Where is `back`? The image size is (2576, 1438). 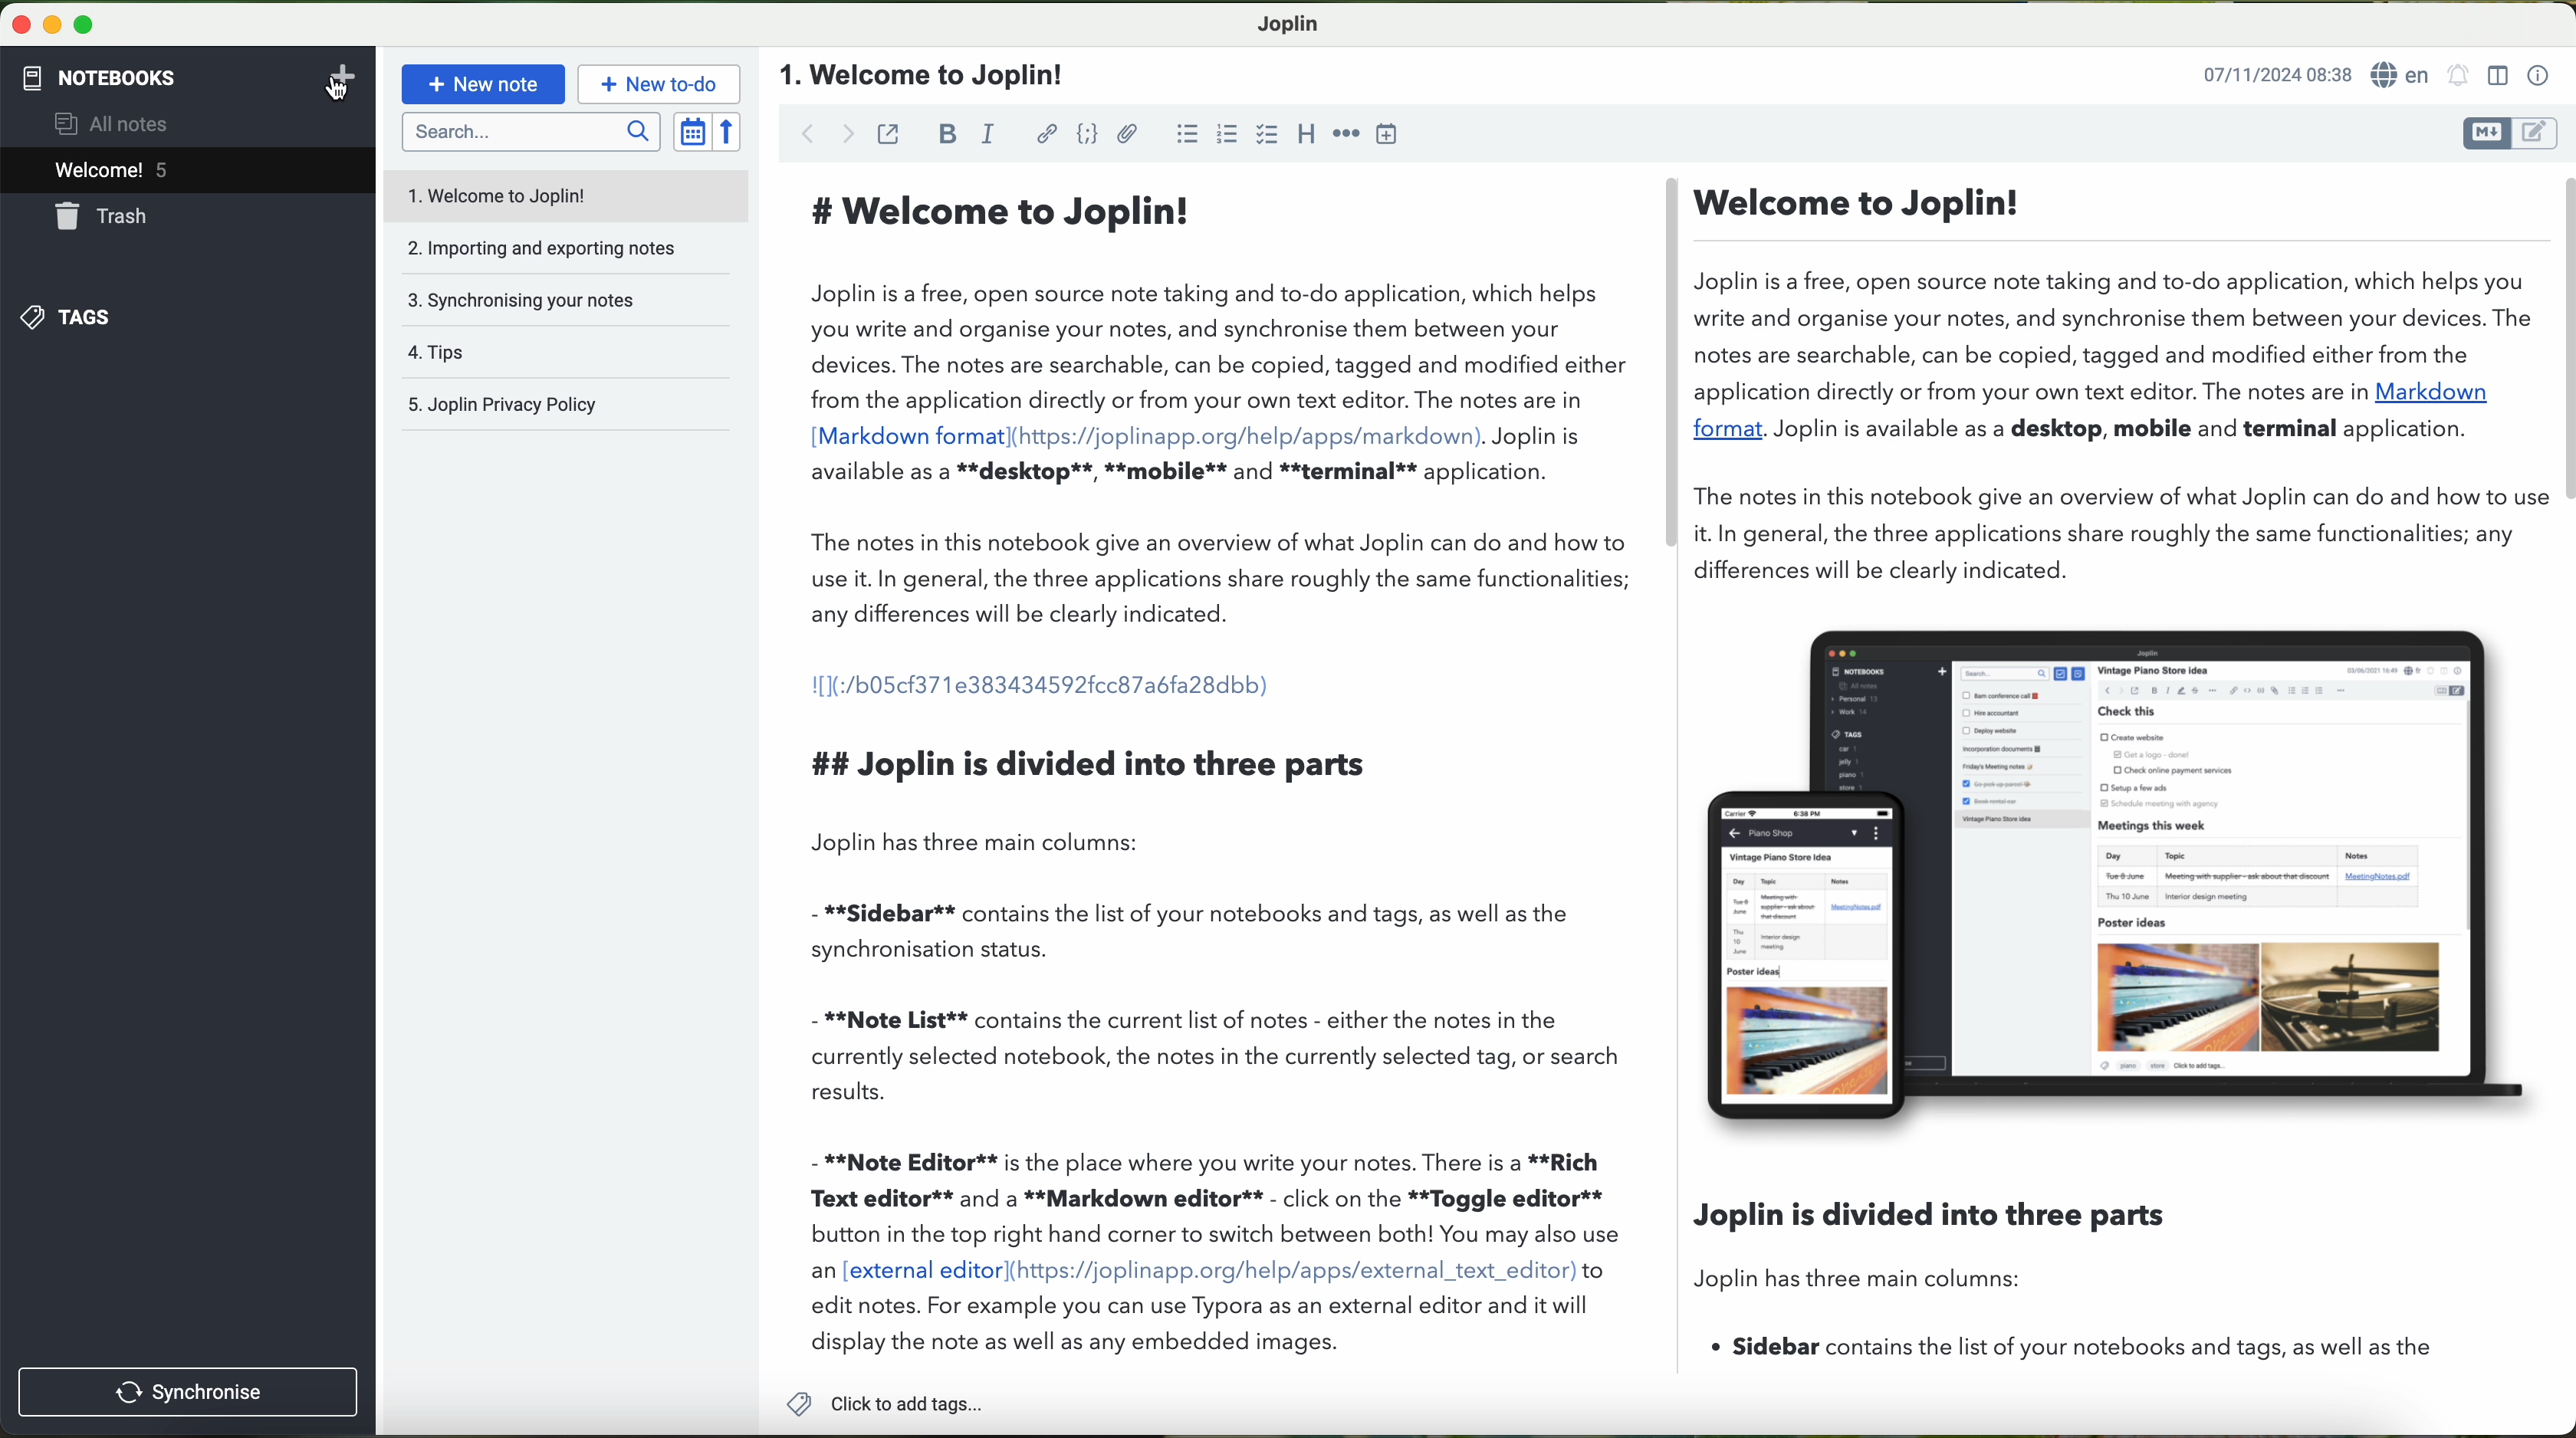 back is located at coordinates (806, 134).